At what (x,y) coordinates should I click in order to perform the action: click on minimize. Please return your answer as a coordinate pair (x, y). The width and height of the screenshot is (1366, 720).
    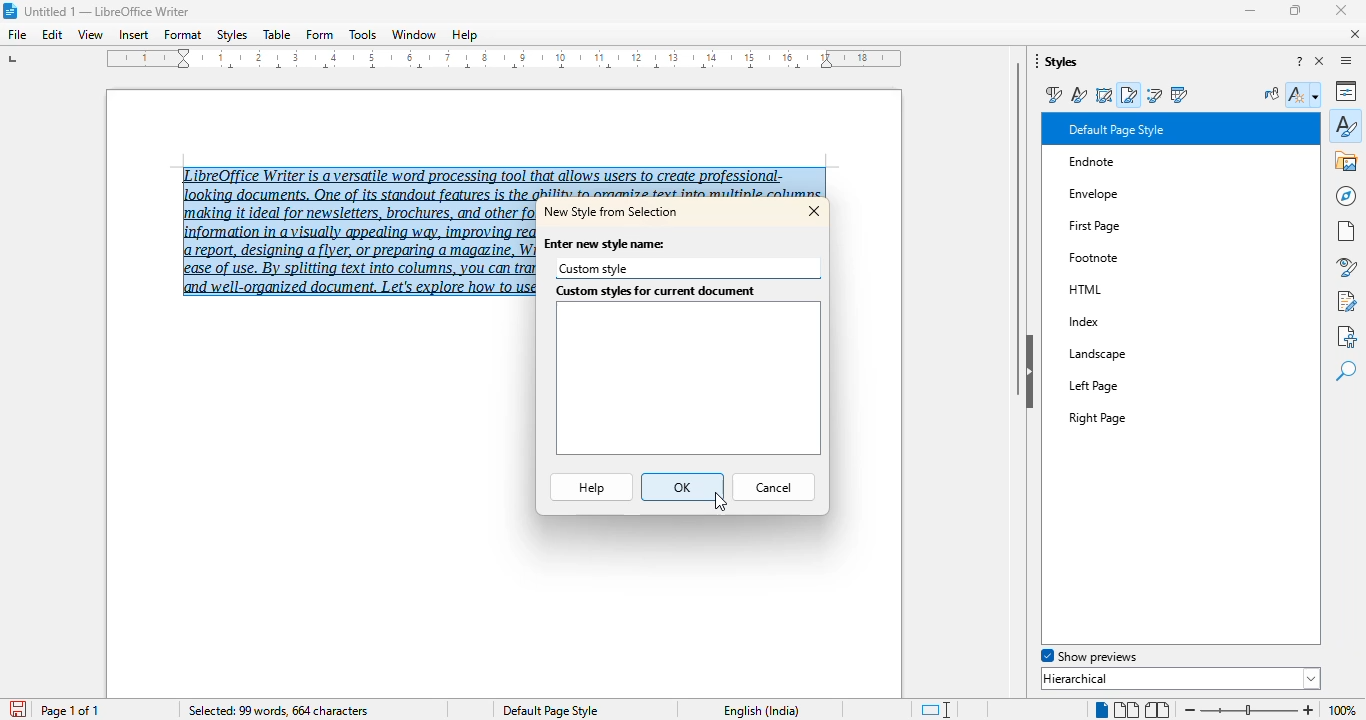
    Looking at the image, I should click on (1251, 10).